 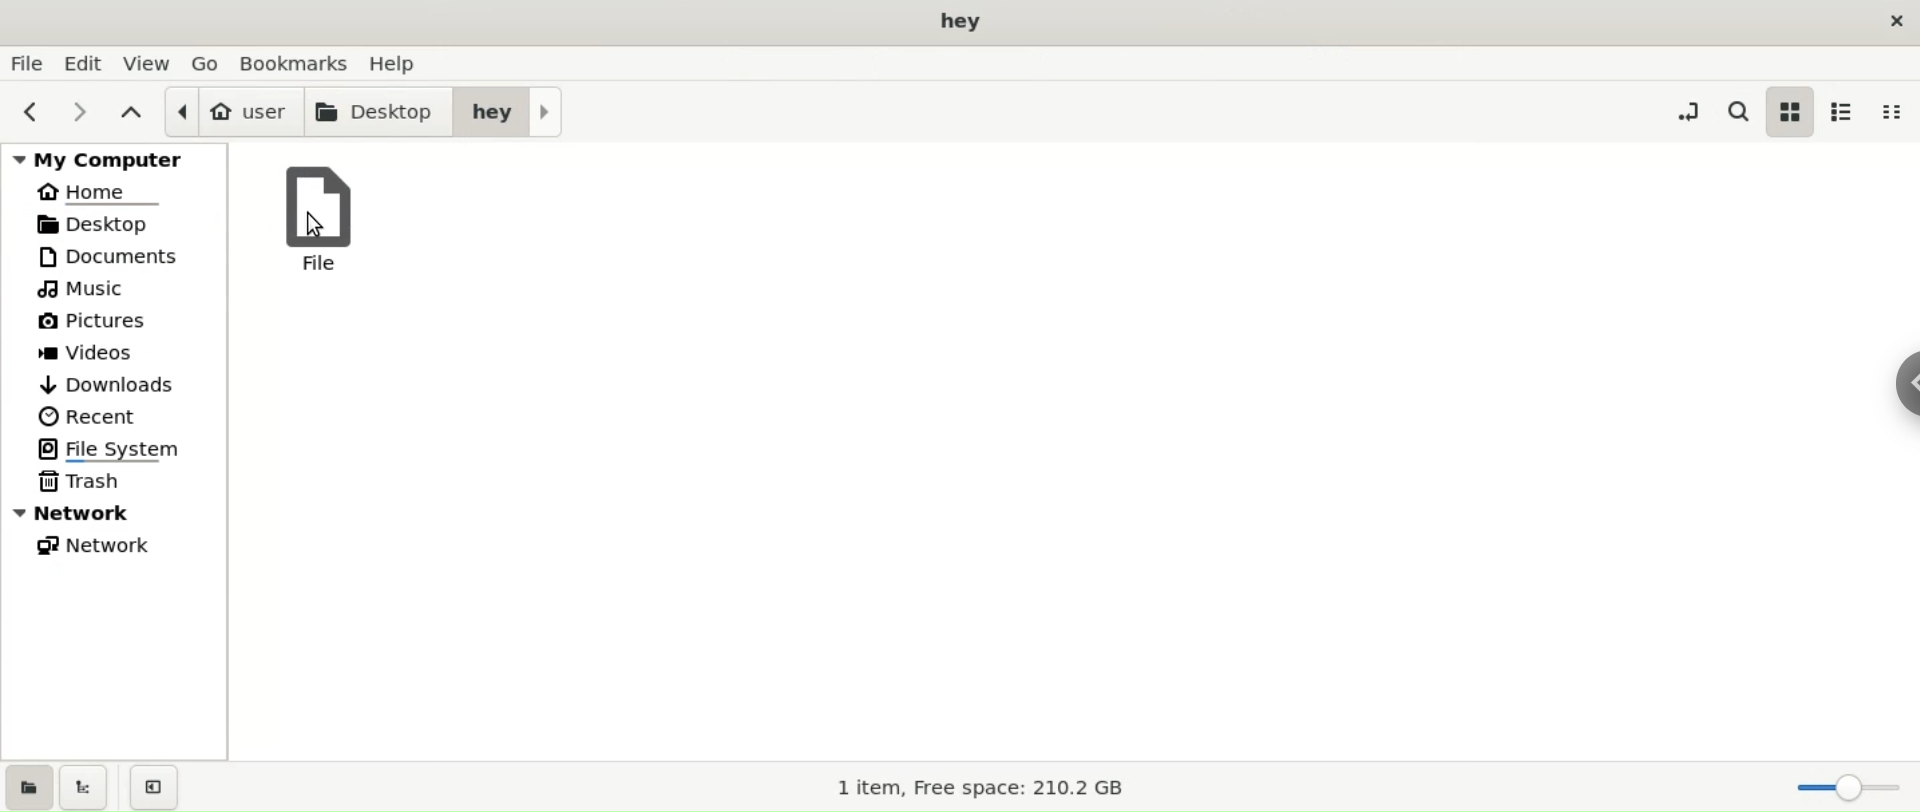 What do you see at coordinates (972, 788) in the screenshot?
I see `storage` at bounding box center [972, 788].